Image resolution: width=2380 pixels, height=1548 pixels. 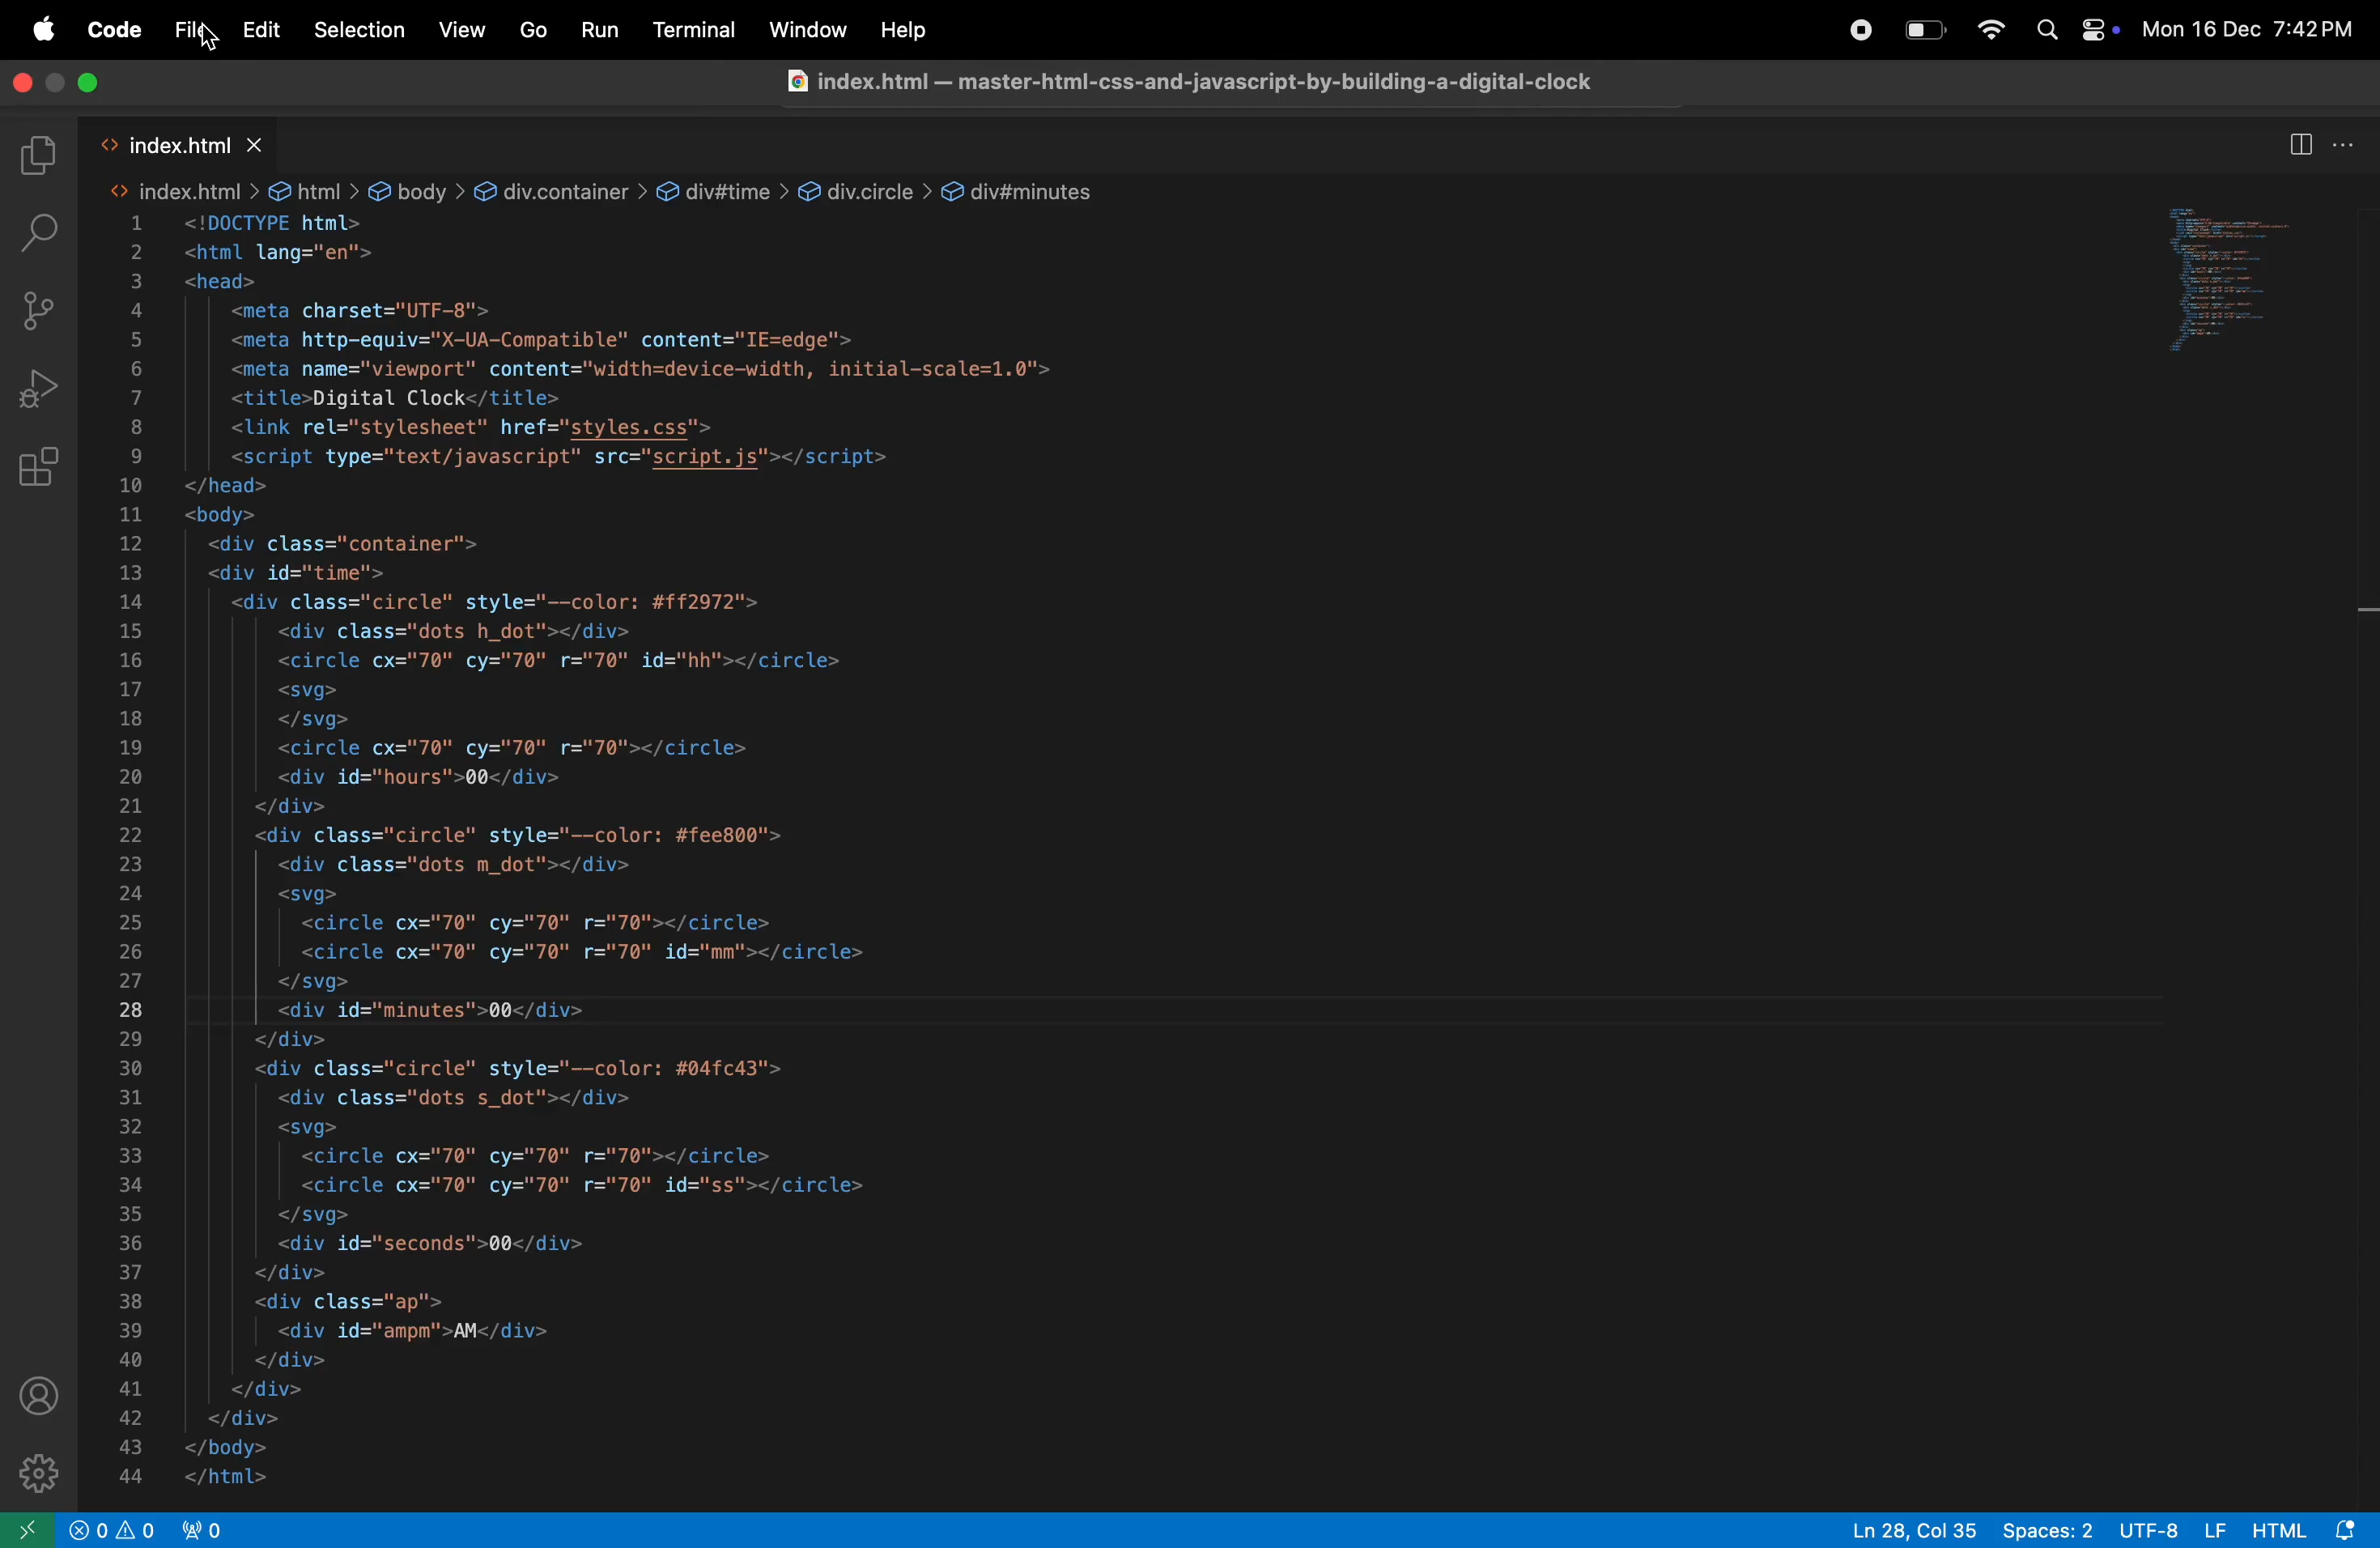 What do you see at coordinates (1906, 1529) in the screenshot?
I see `line 28 col 35` at bounding box center [1906, 1529].